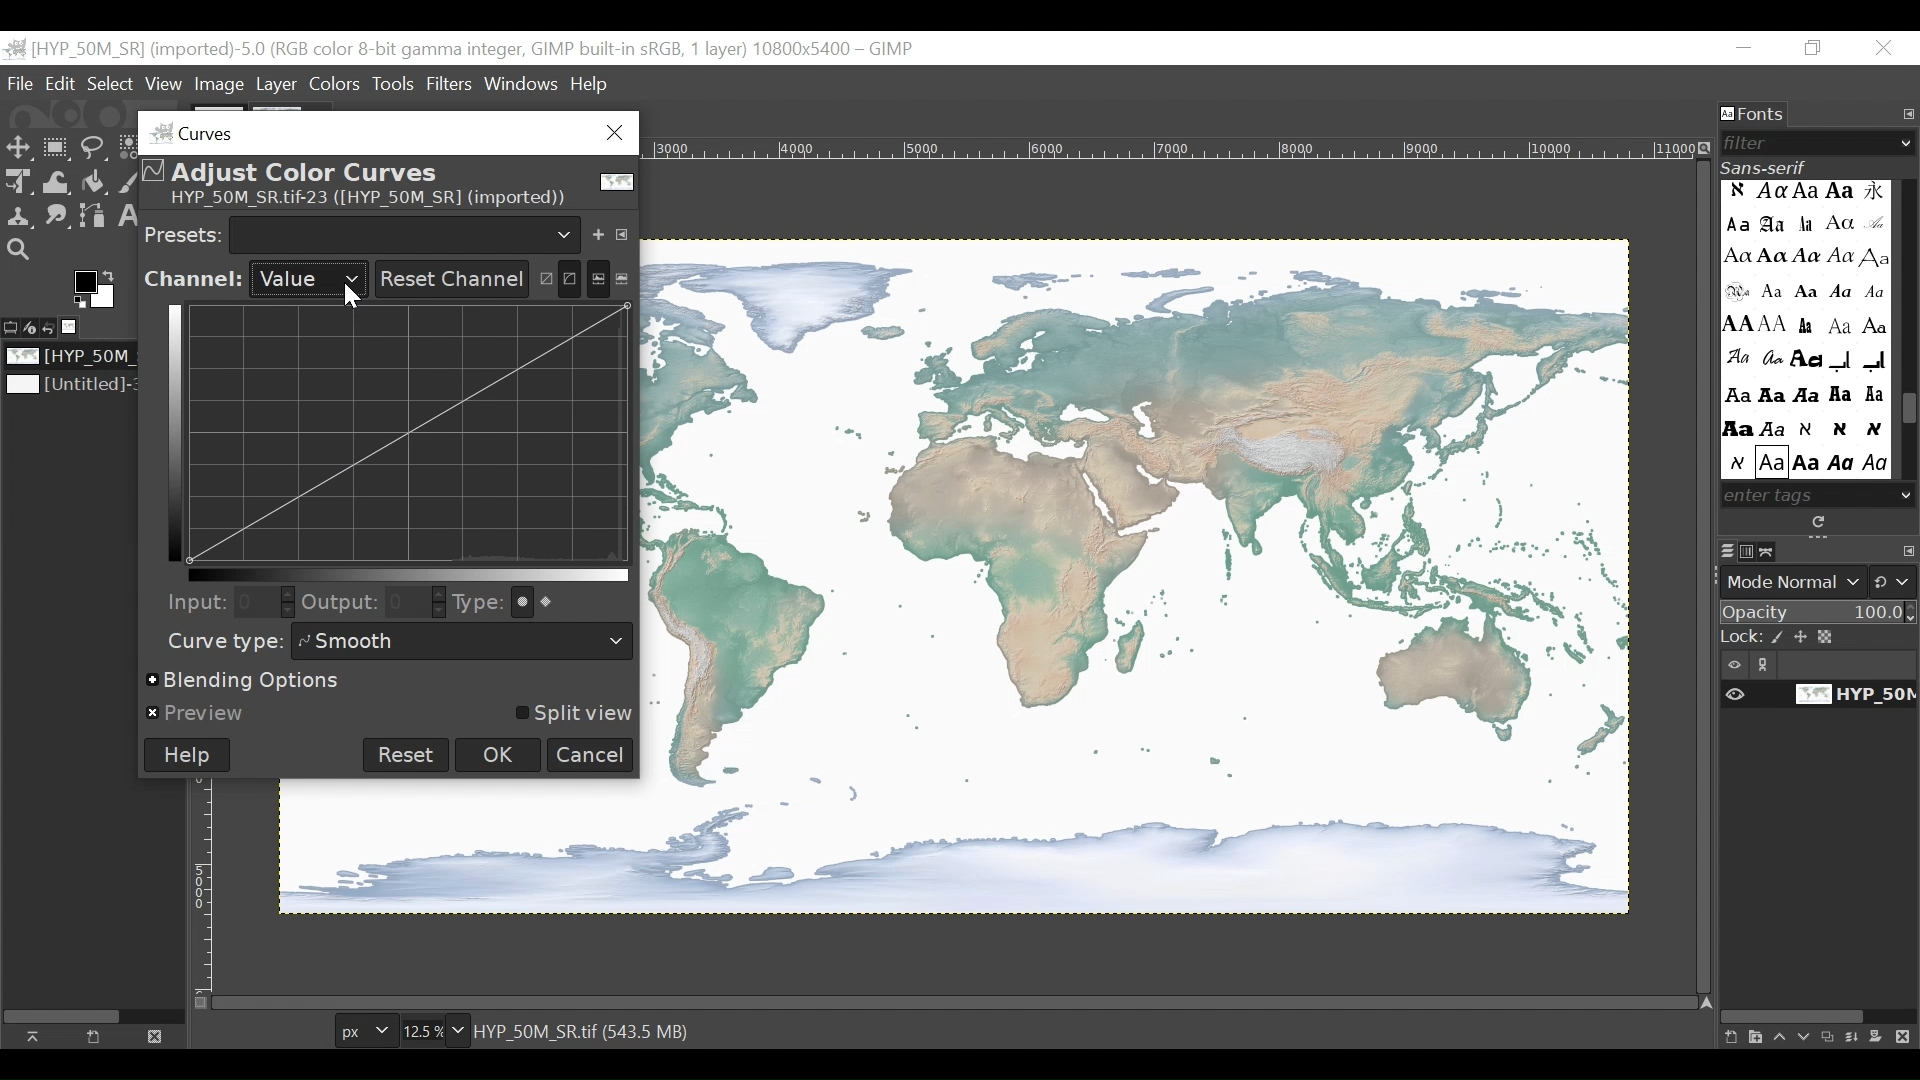 Image resolution: width=1920 pixels, height=1080 pixels. Describe the element at coordinates (170, 431) in the screenshot. I see `Vertical Gradient bar` at that location.